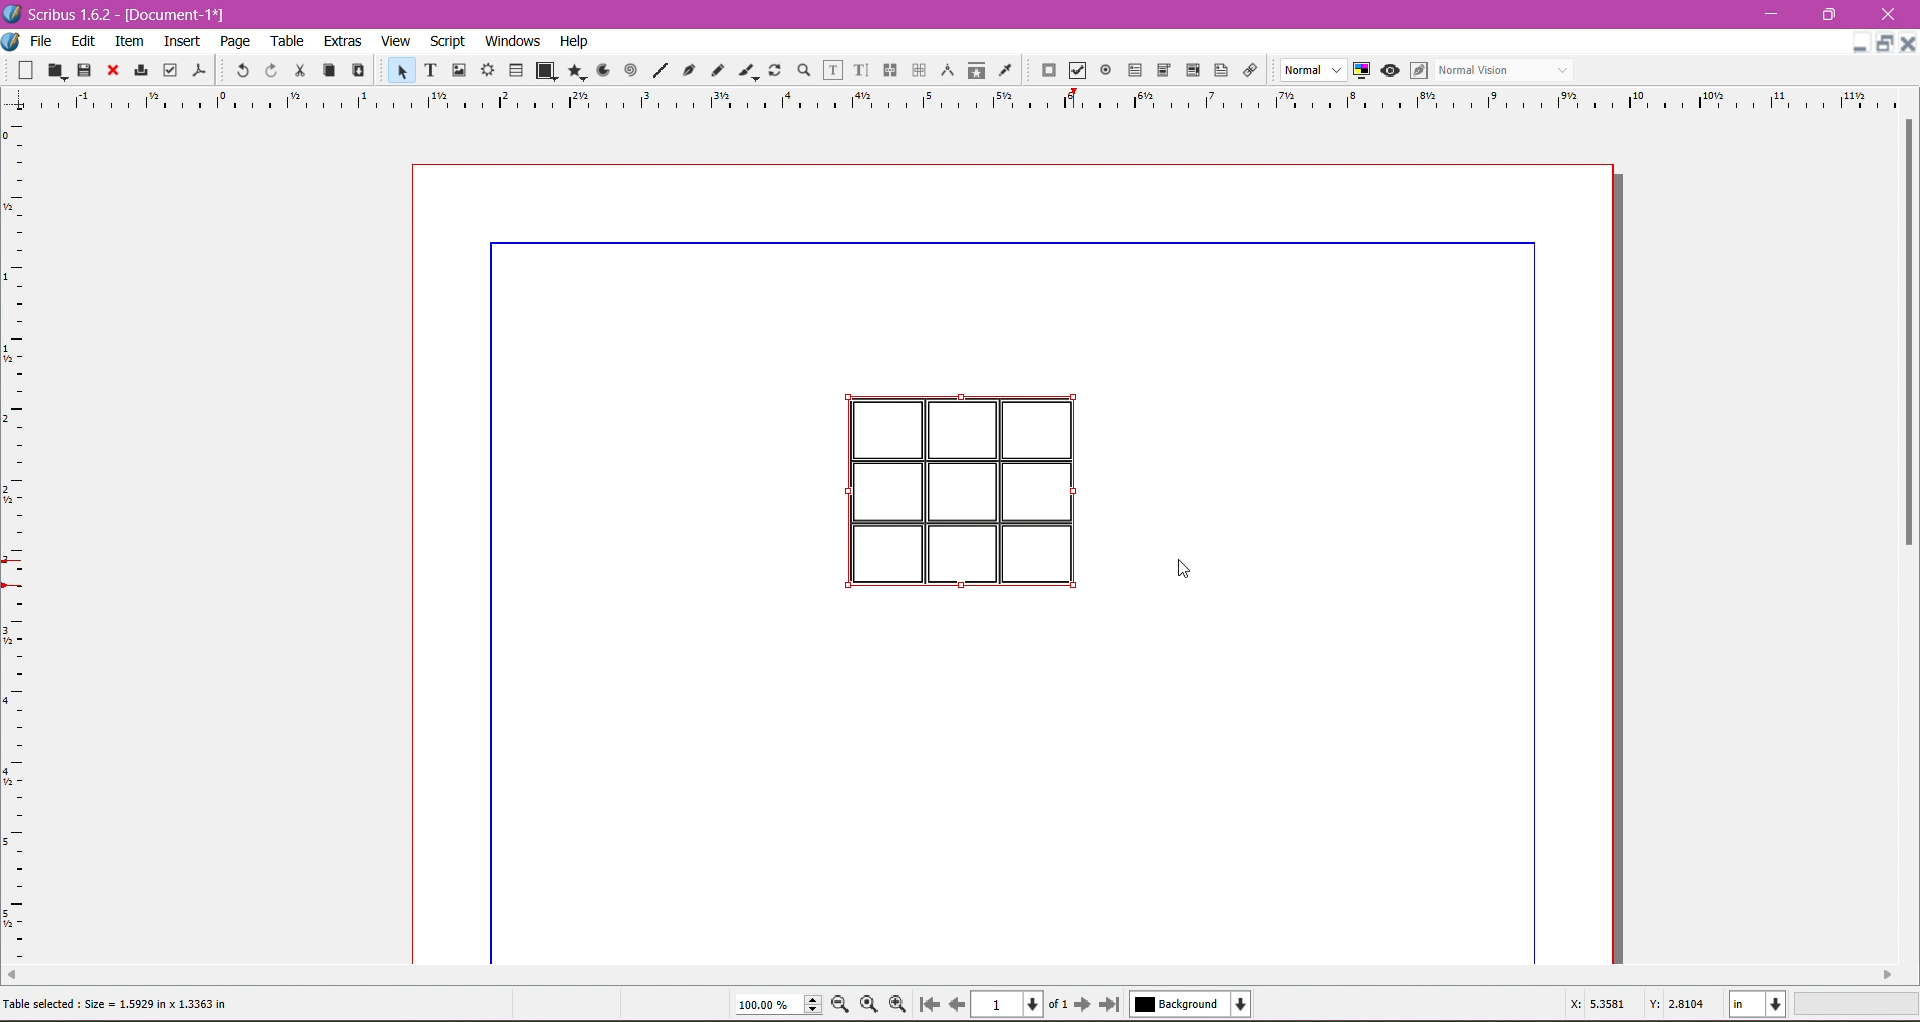 The width and height of the screenshot is (1920, 1022). What do you see at coordinates (1759, 1001) in the screenshot?
I see `in / Unit` at bounding box center [1759, 1001].